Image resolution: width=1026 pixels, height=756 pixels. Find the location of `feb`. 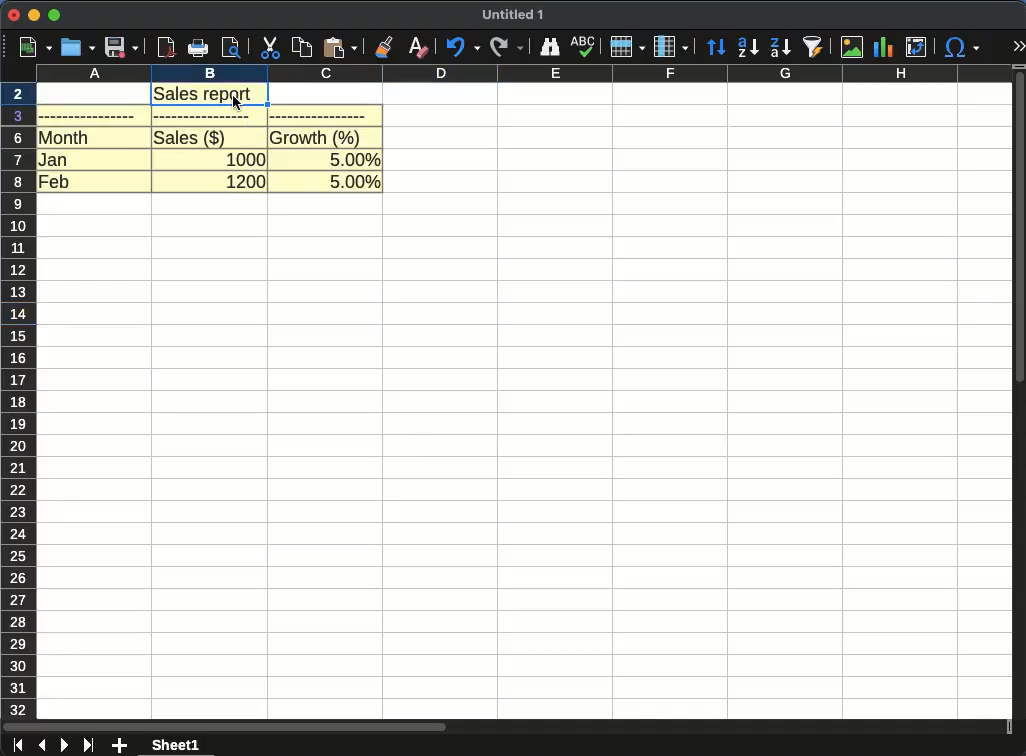

feb is located at coordinates (54, 180).